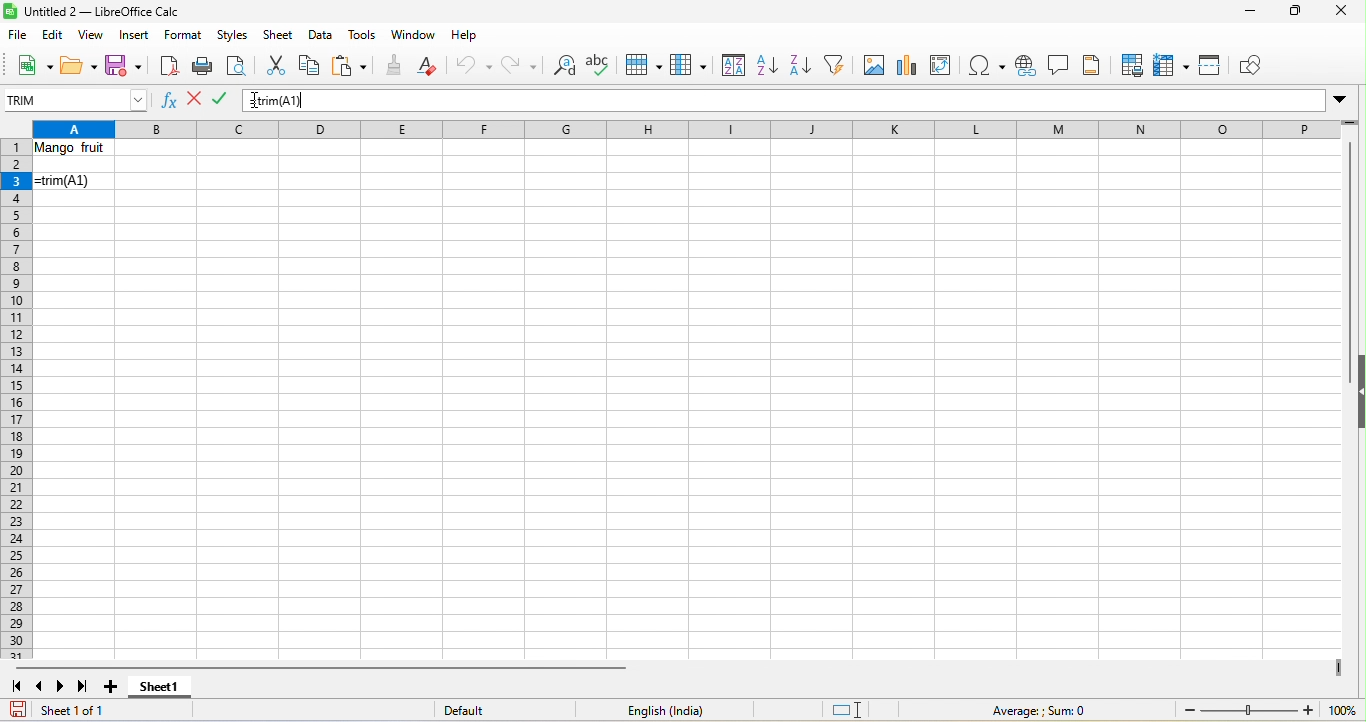 This screenshot has height=722, width=1366. Describe the element at coordinates (1174, 65) in the screenshot. I see `freeze row and column` at that location.